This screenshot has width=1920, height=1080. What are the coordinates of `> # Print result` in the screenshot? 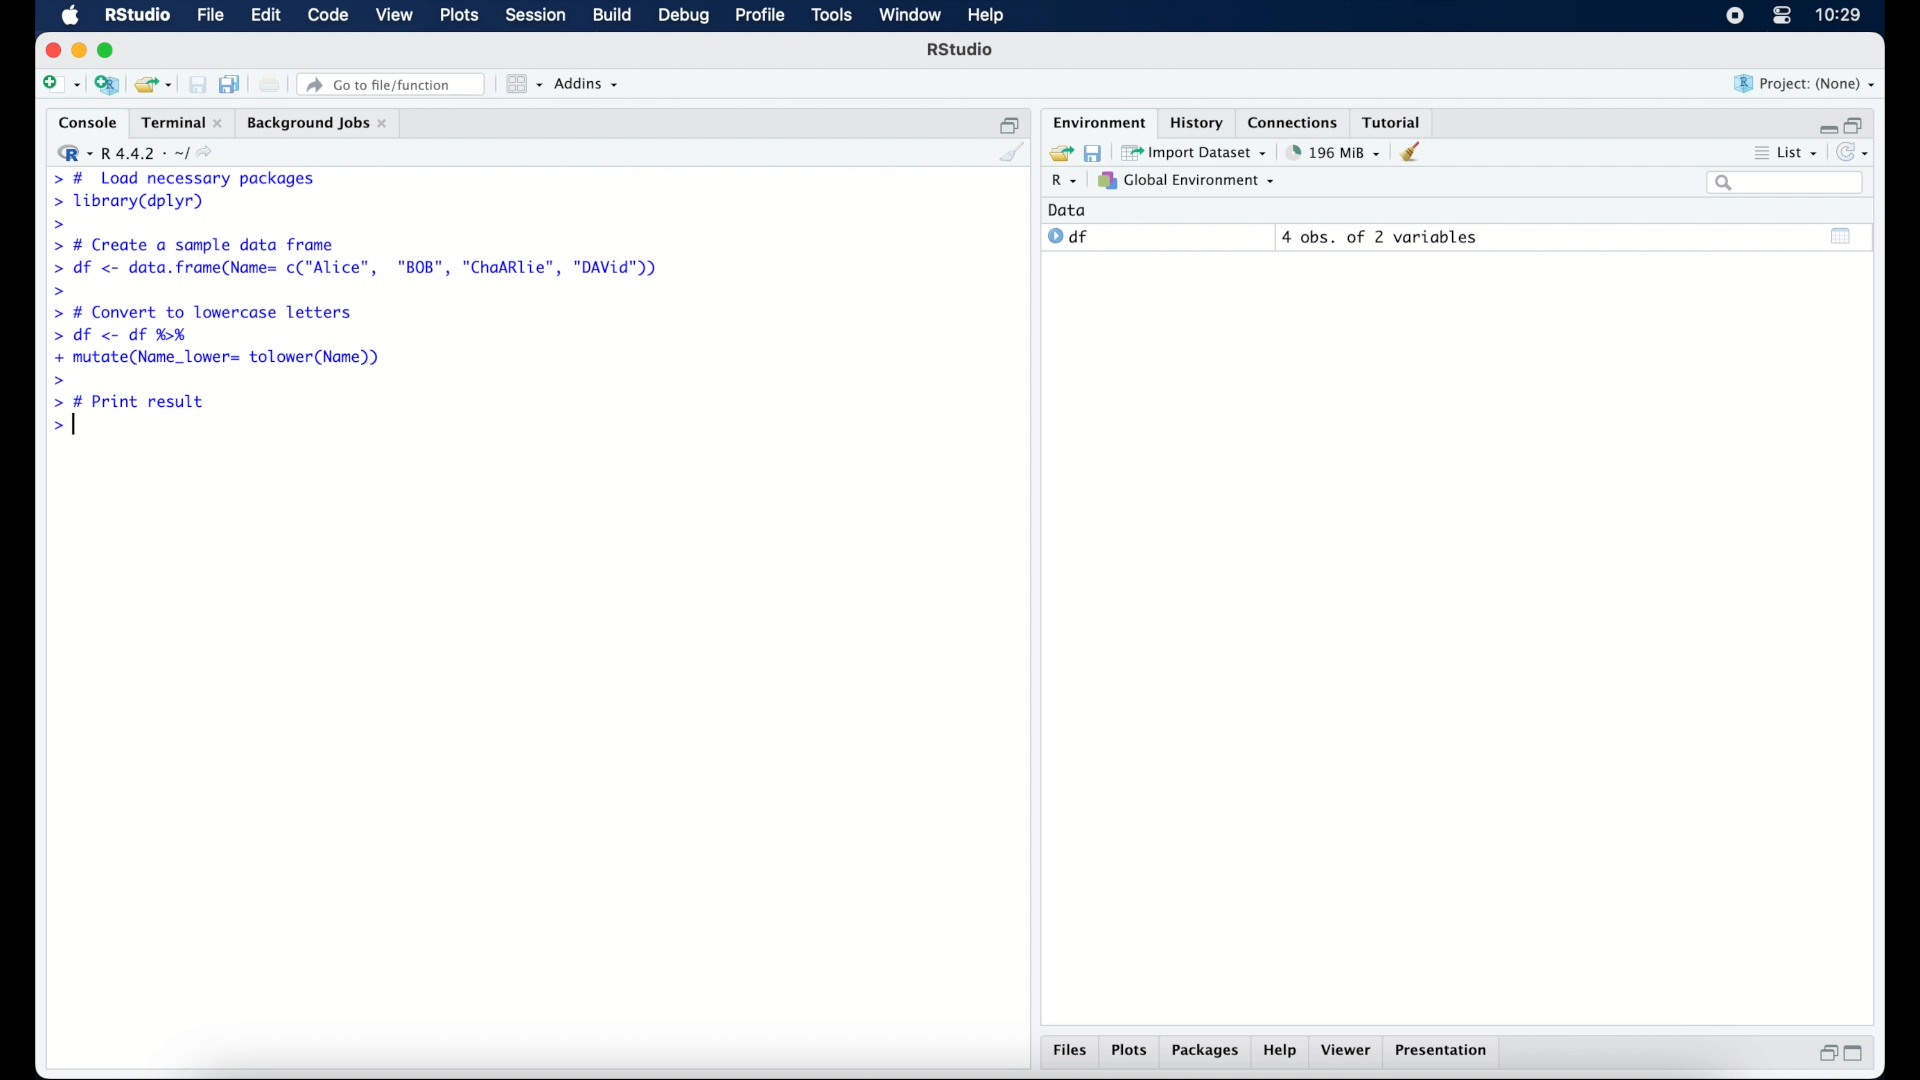 It's located at (133, 402).